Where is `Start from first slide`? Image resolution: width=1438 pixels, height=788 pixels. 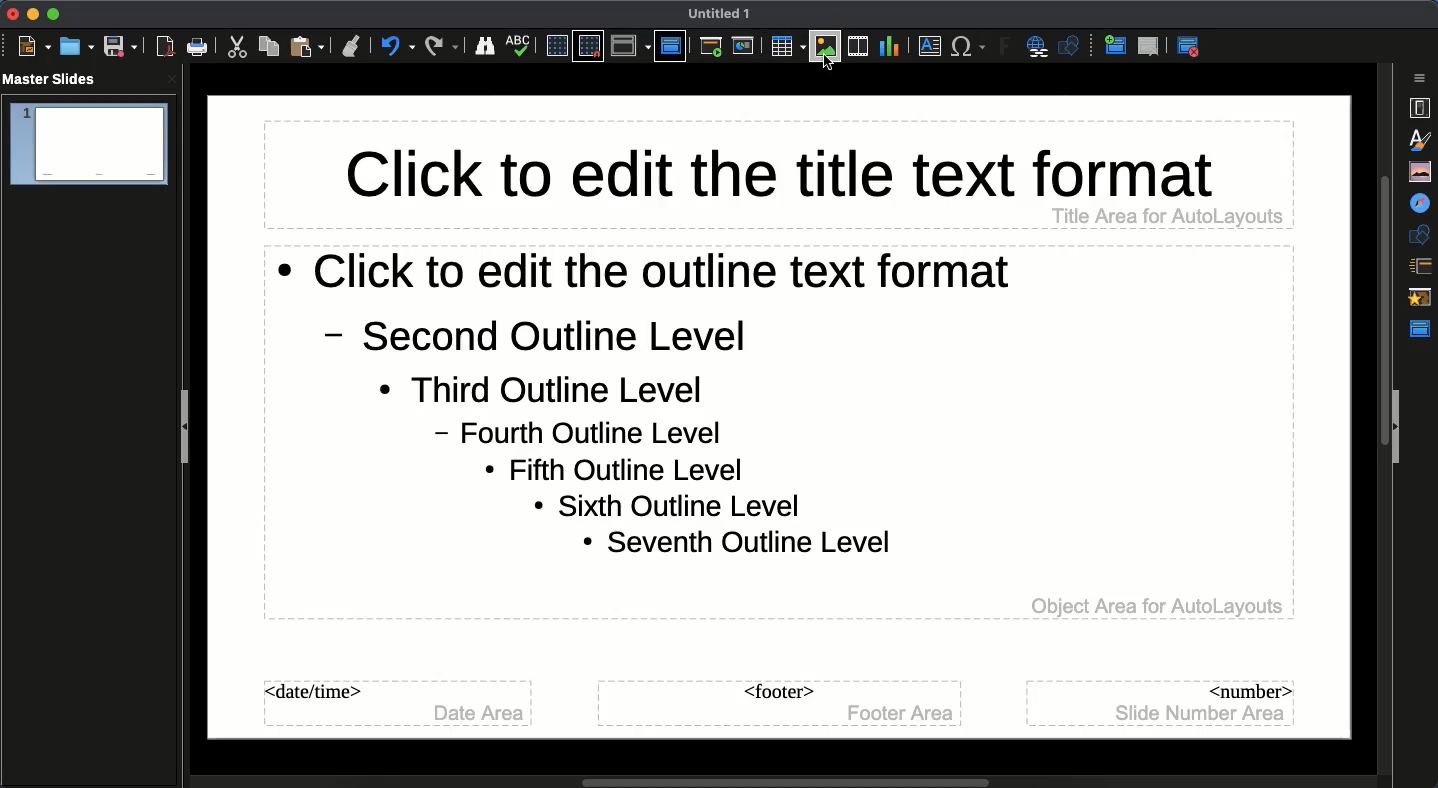 Start from first slide is located at coordinates (713, 49).